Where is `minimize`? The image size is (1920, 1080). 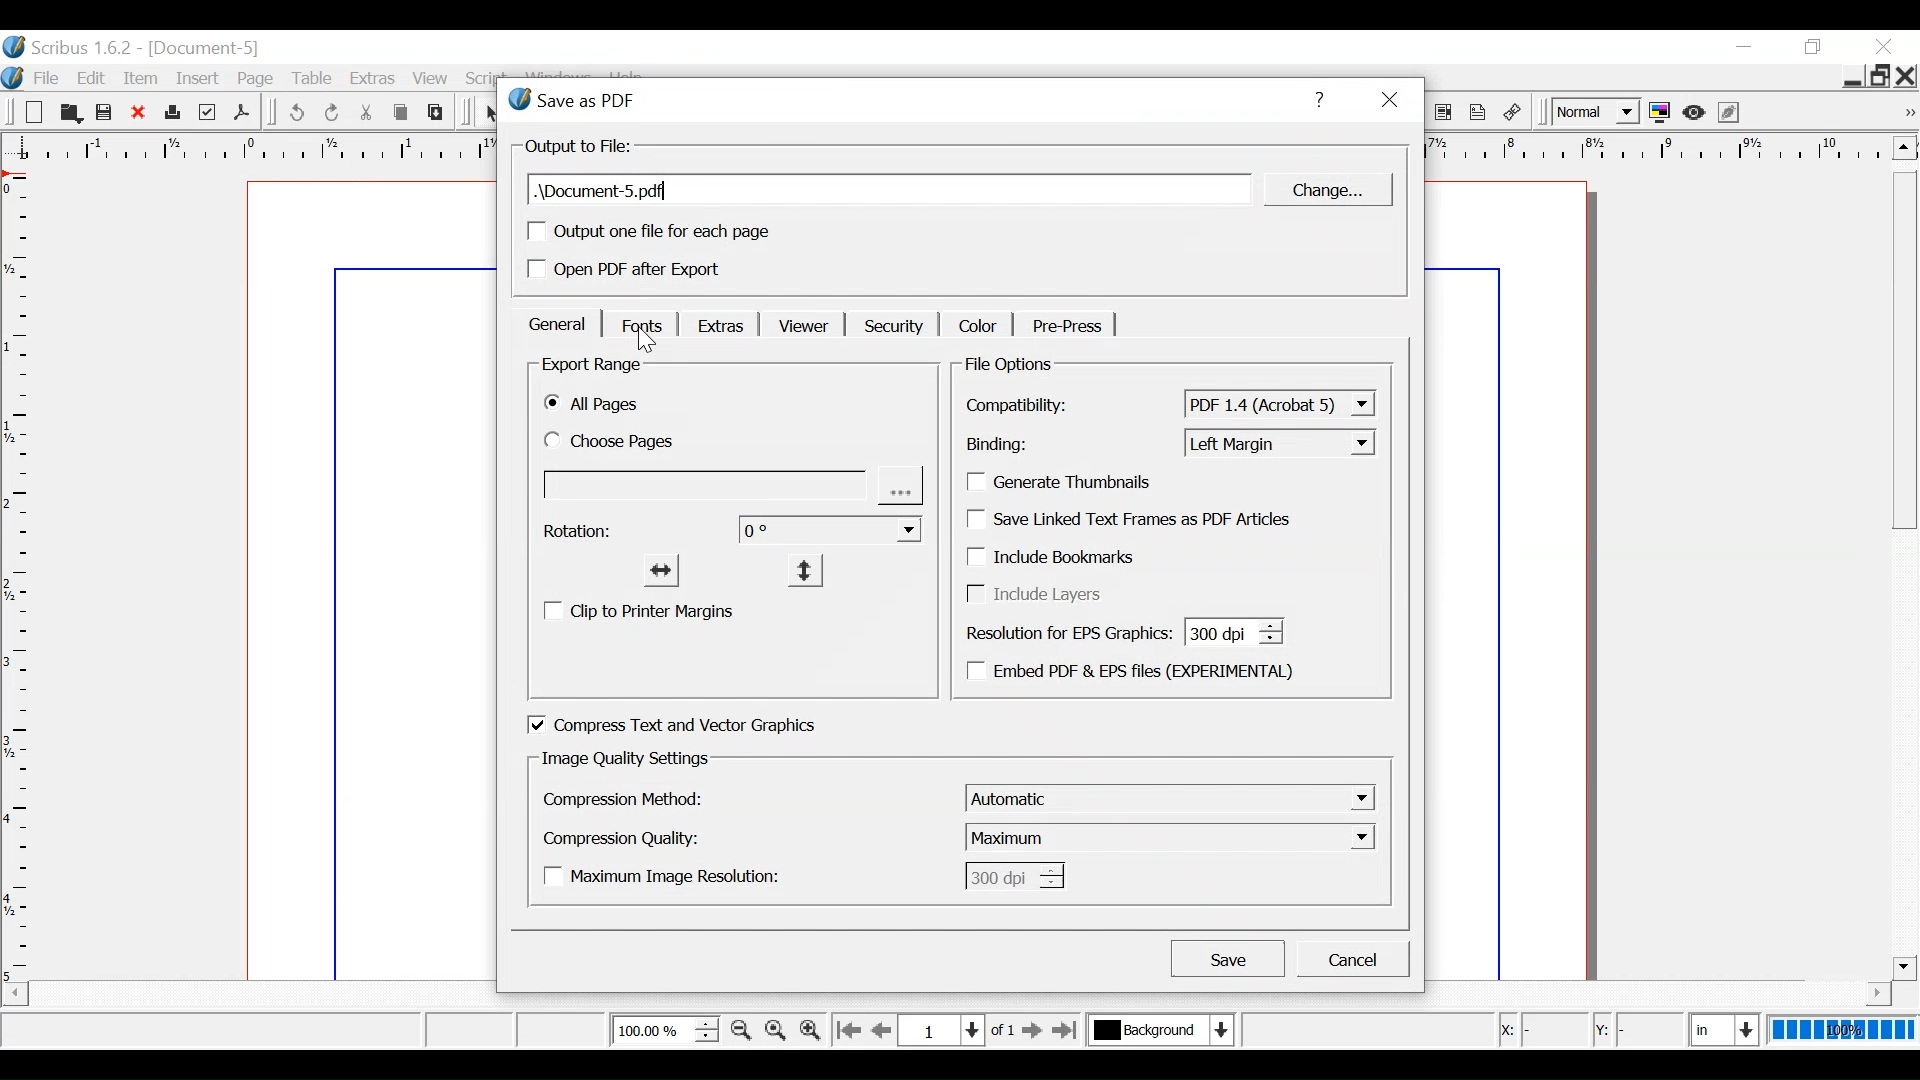 minimize is located at coordinates (1850, 79).